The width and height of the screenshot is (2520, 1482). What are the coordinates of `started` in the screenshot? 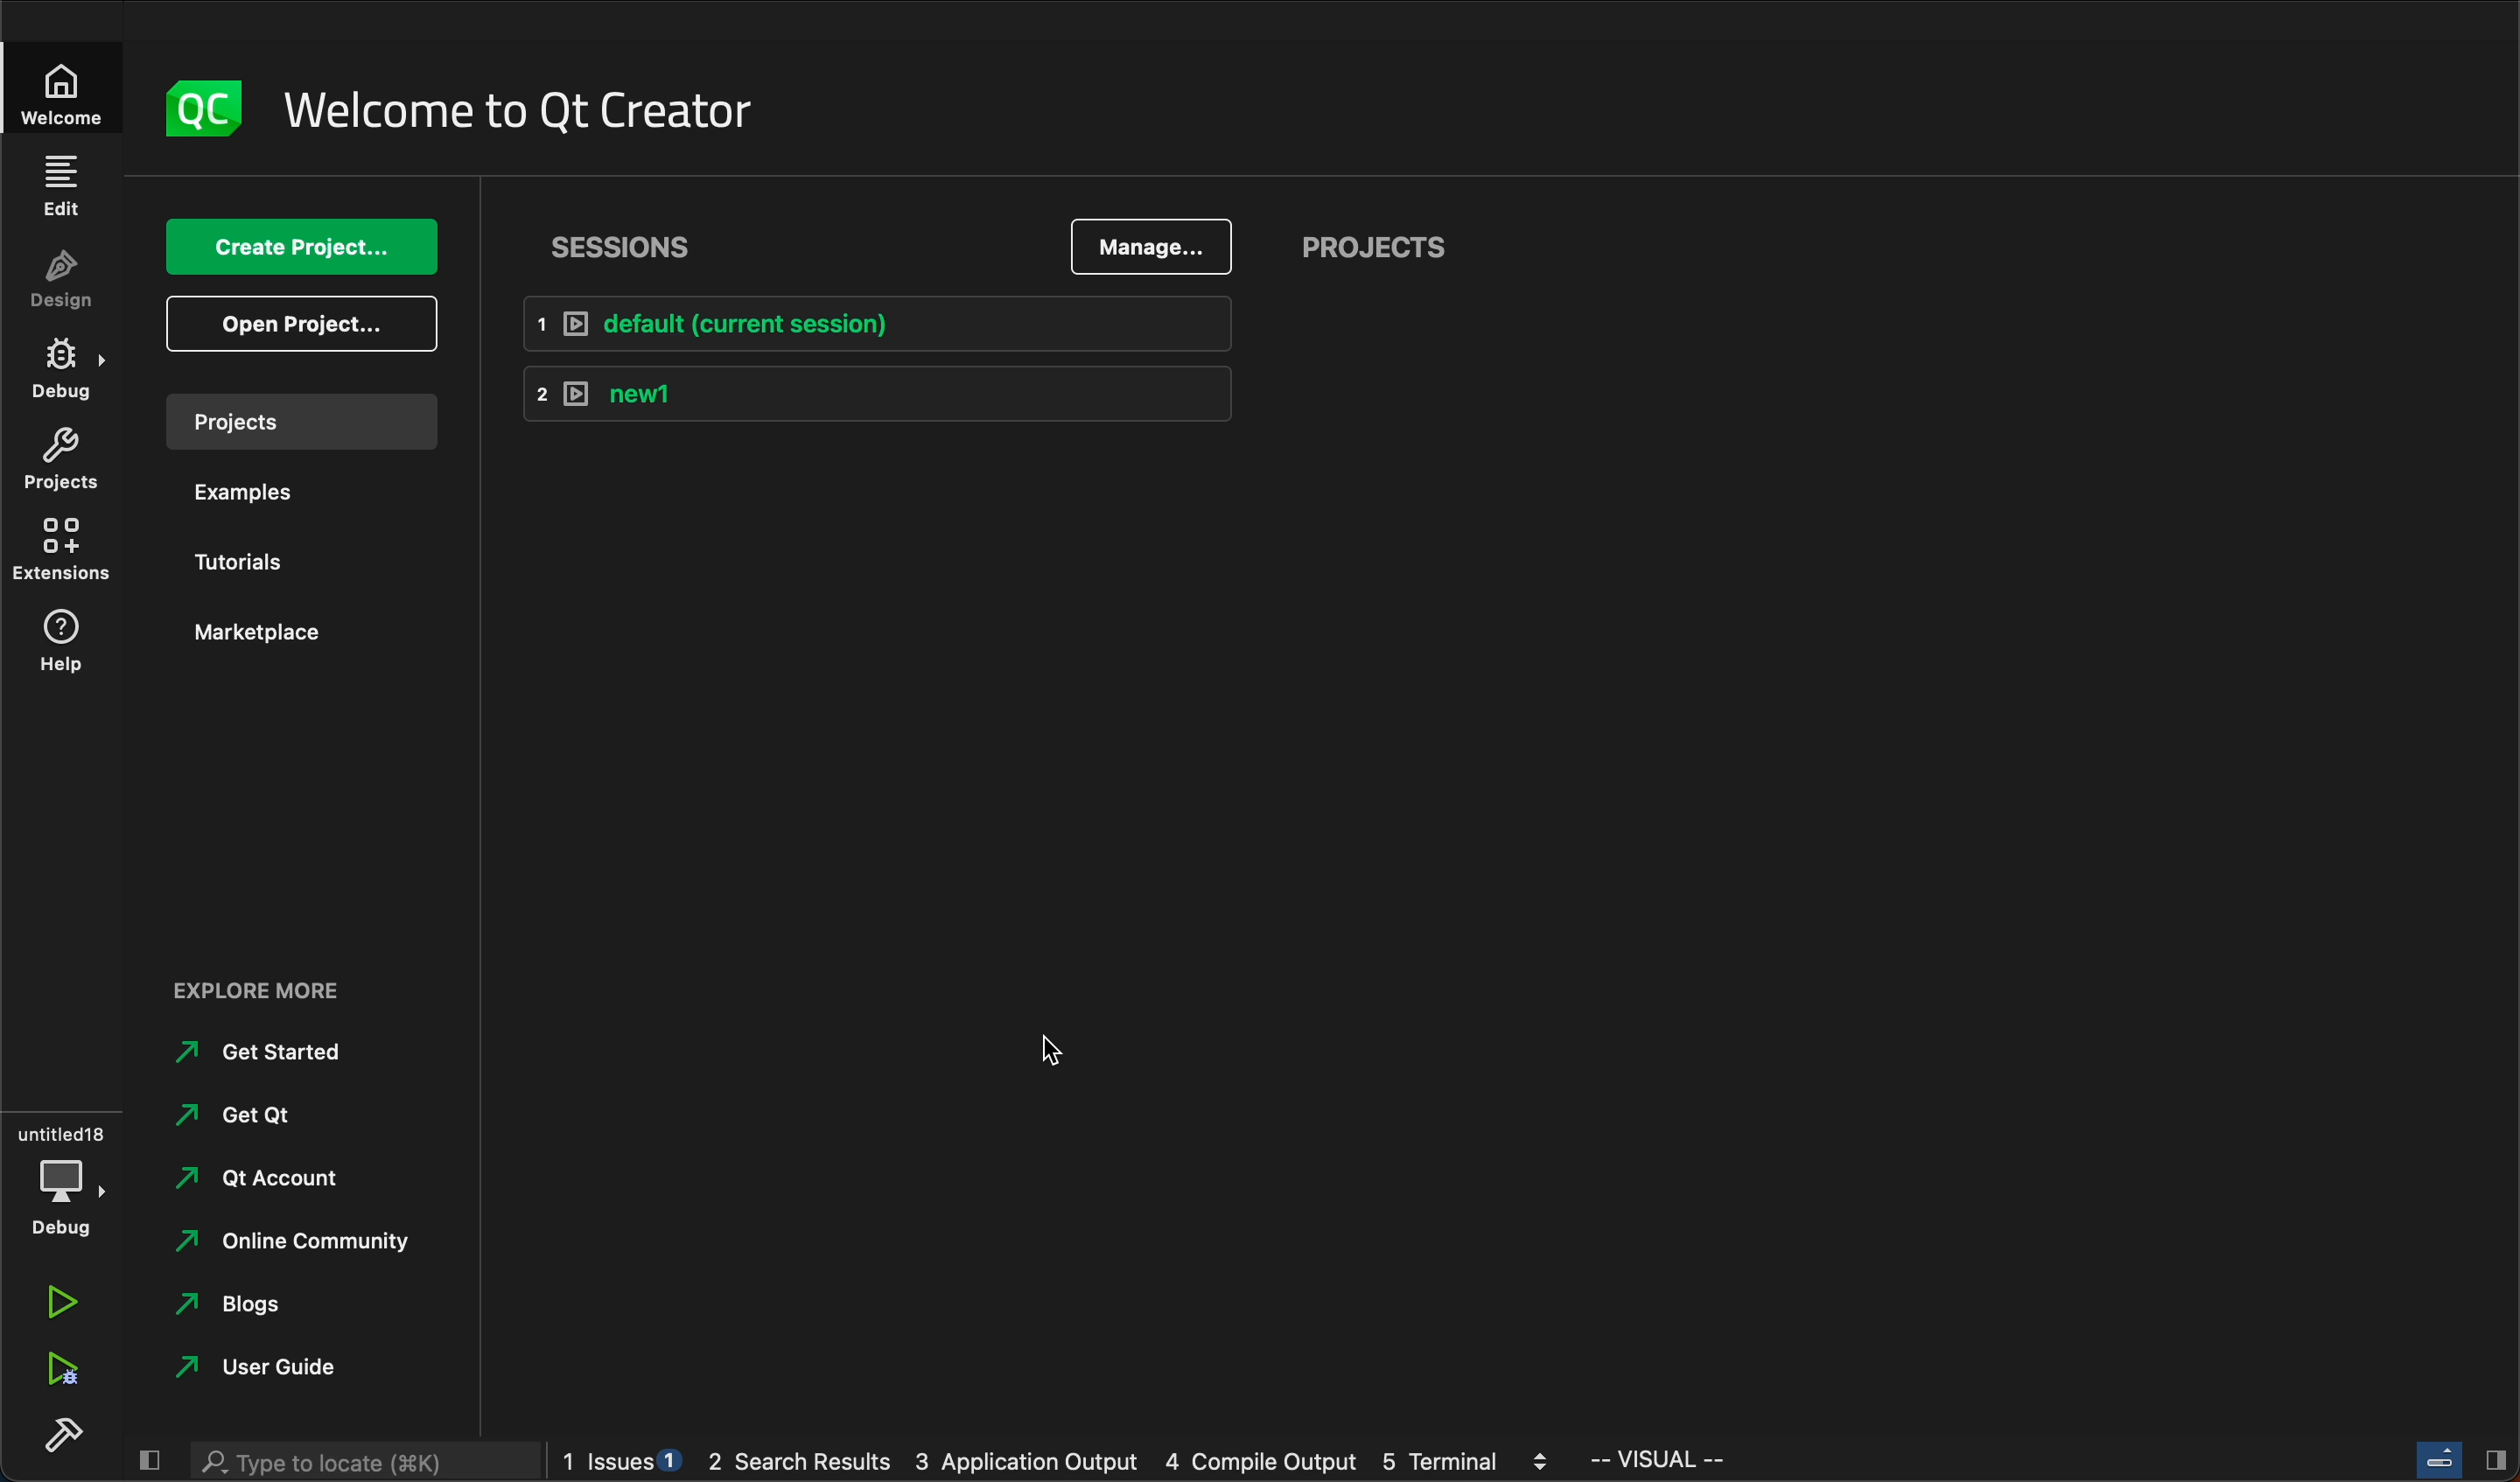 It's located at (276, 1052).